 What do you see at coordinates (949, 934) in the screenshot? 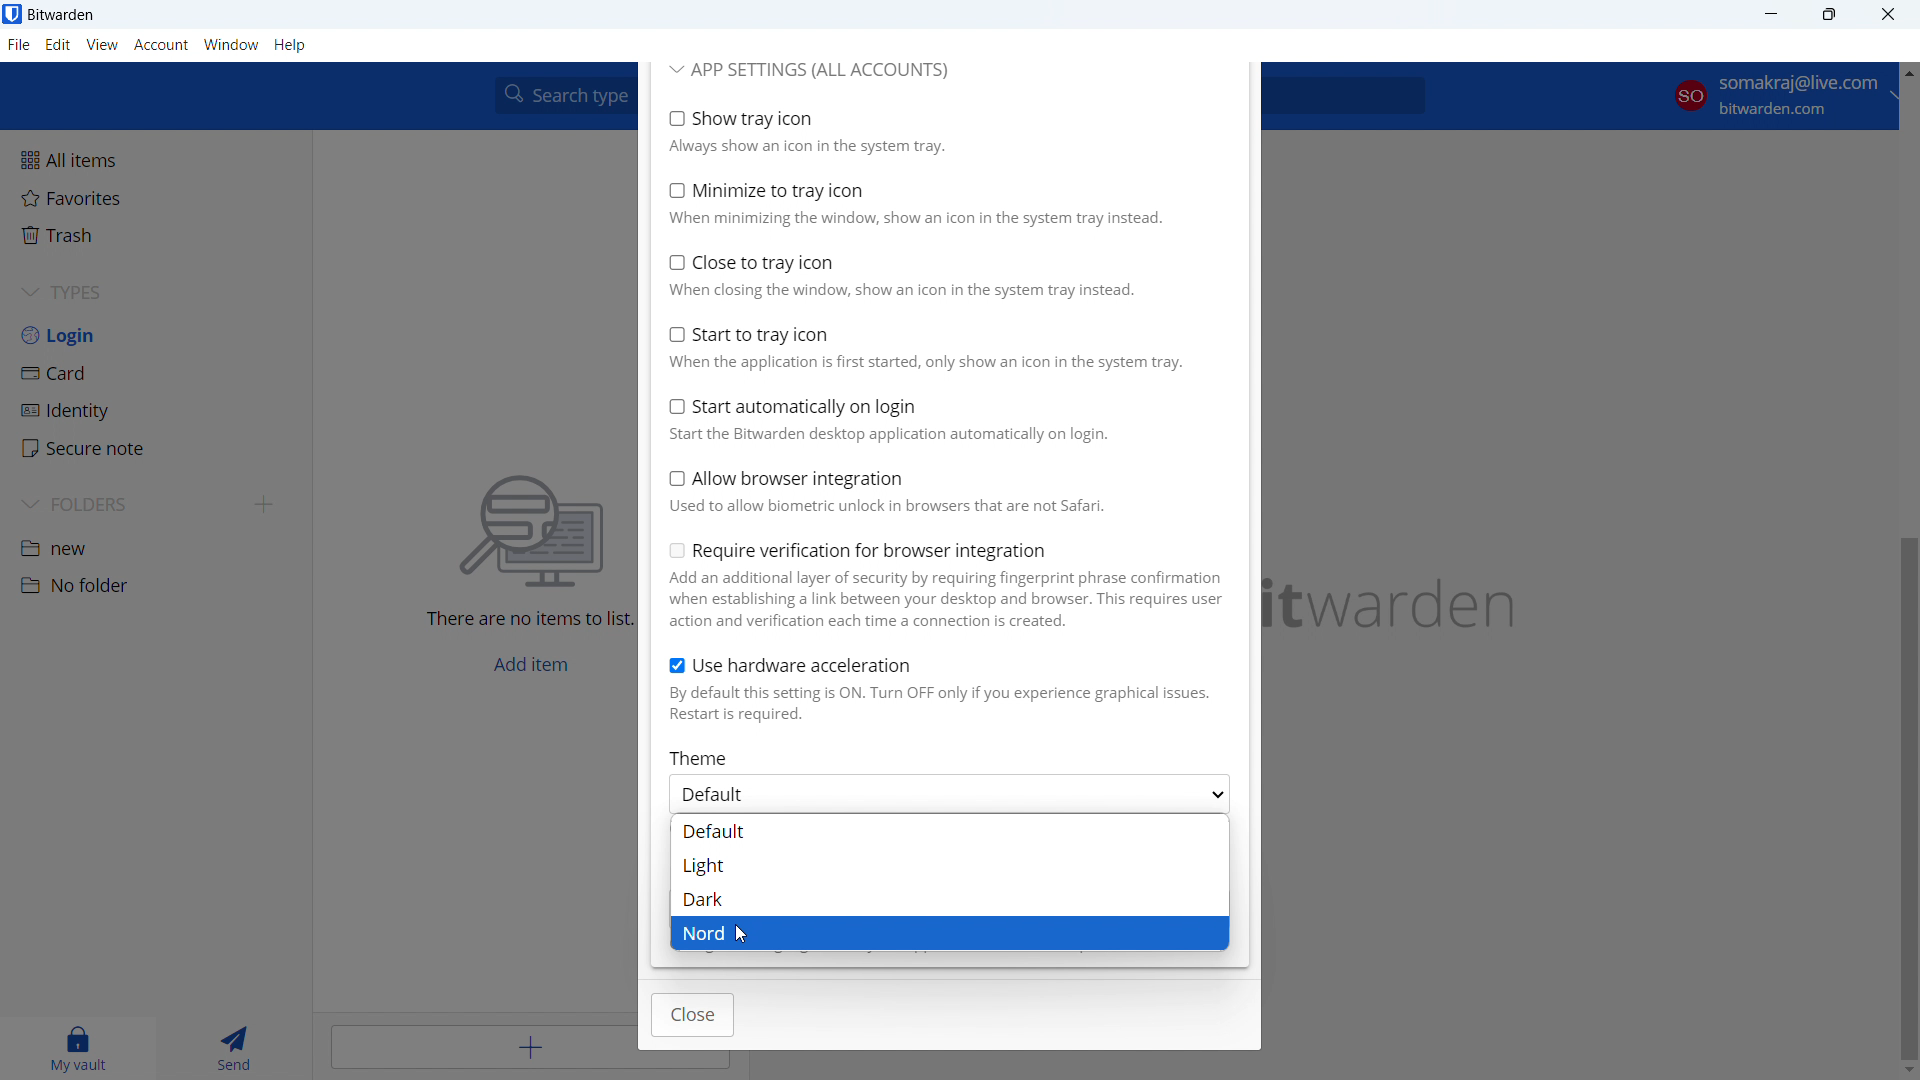
I see `nord` at bounding box center [949, 934].